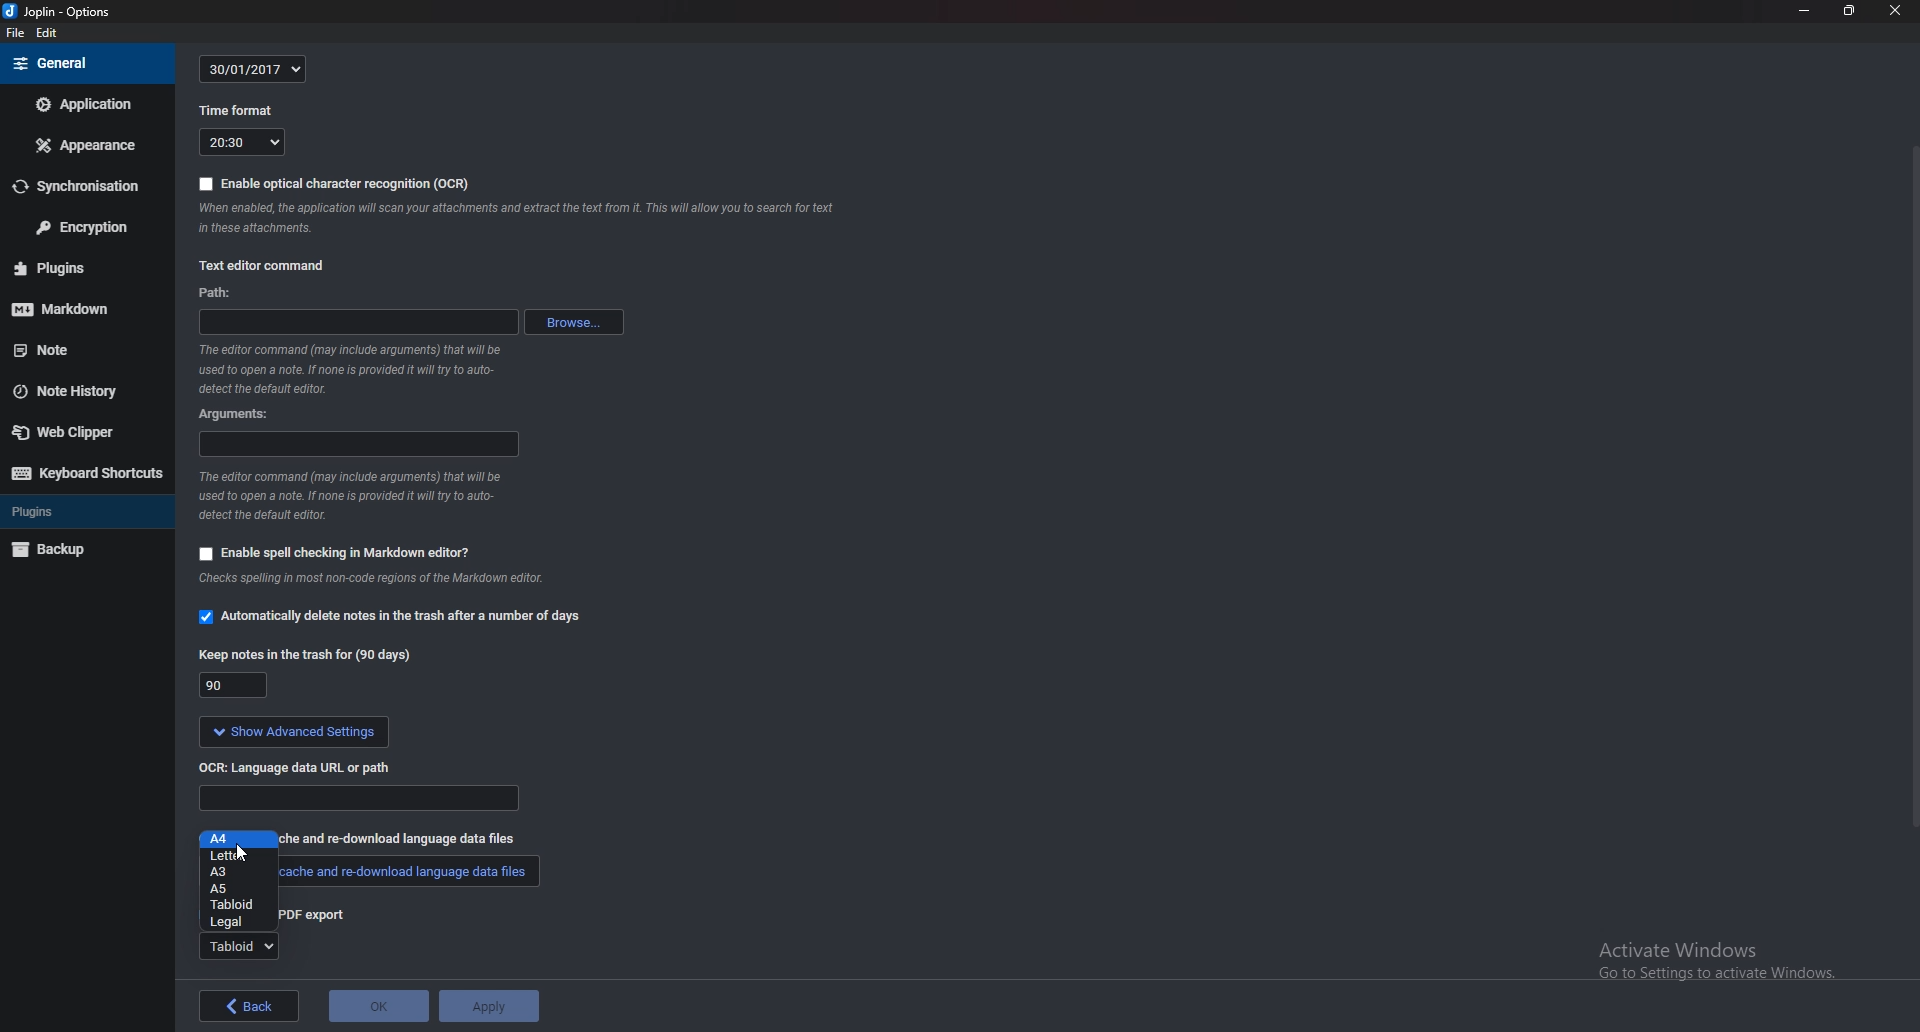  I want to click on Web clipper, so click(82, 430).